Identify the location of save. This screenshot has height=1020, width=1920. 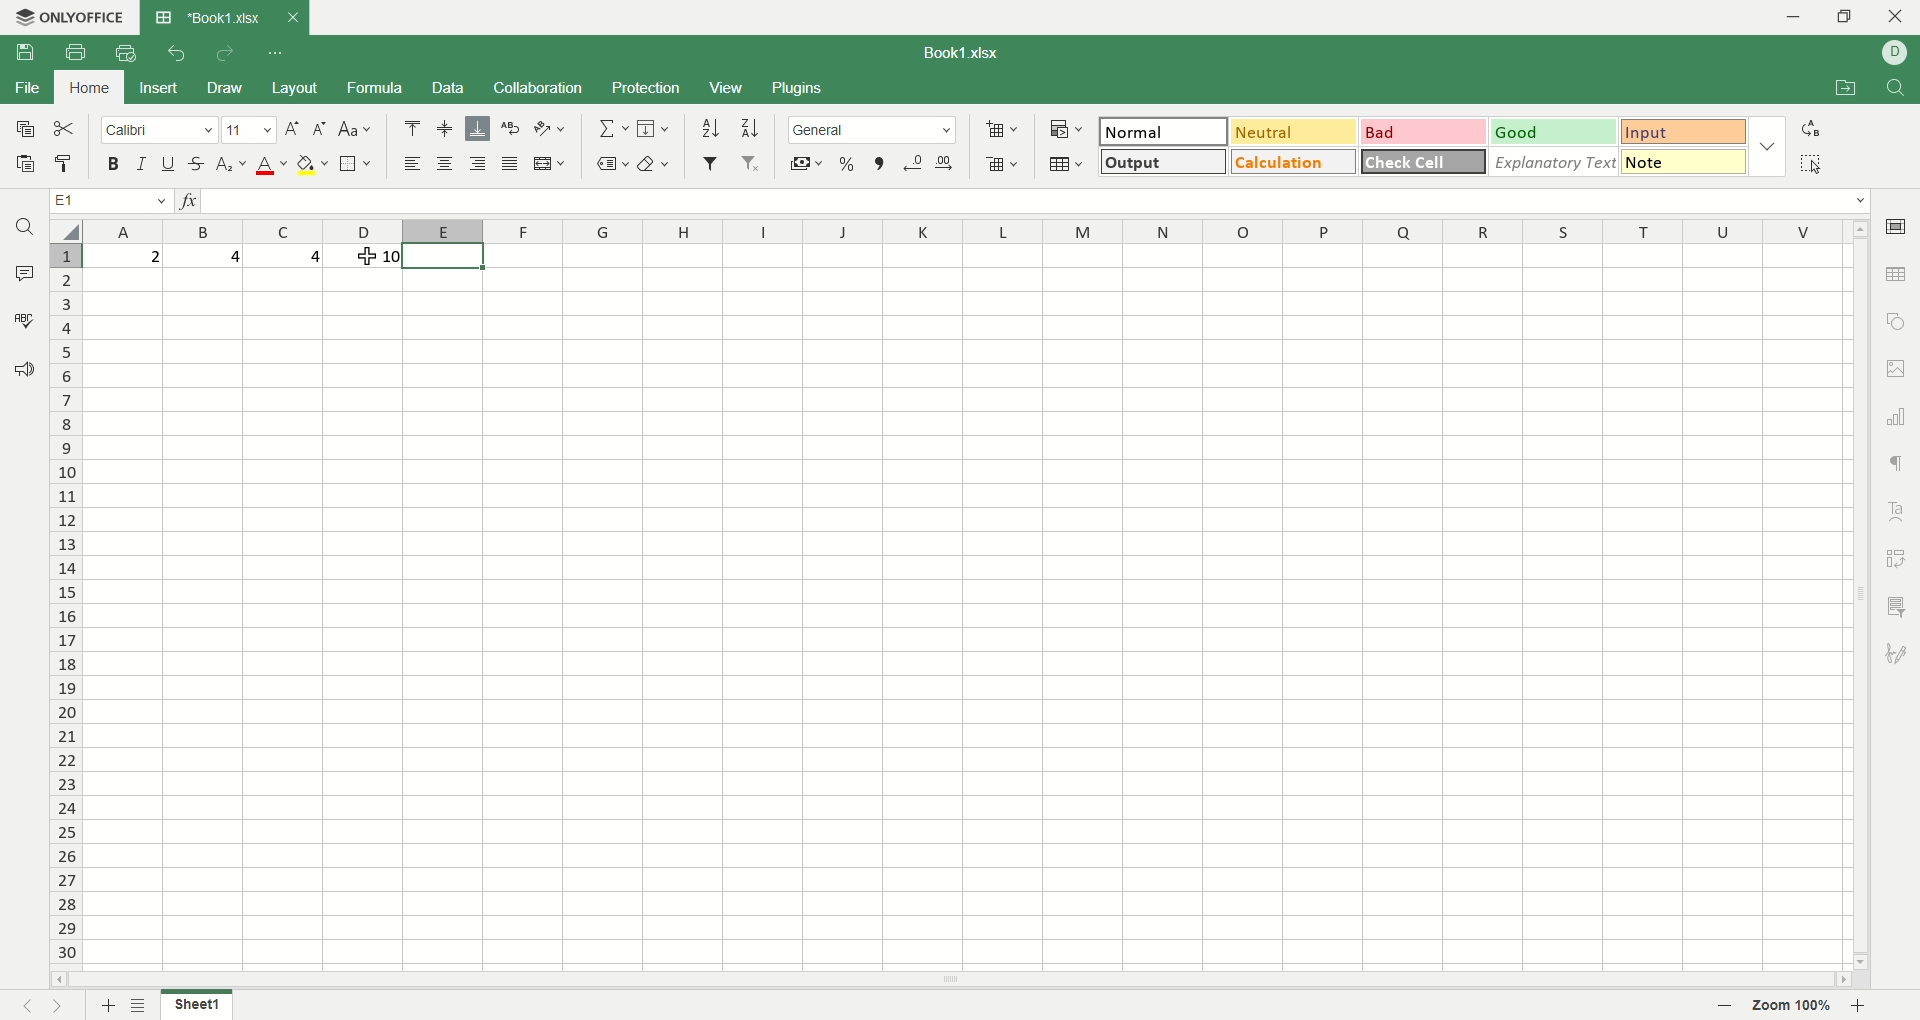
(25, 129).